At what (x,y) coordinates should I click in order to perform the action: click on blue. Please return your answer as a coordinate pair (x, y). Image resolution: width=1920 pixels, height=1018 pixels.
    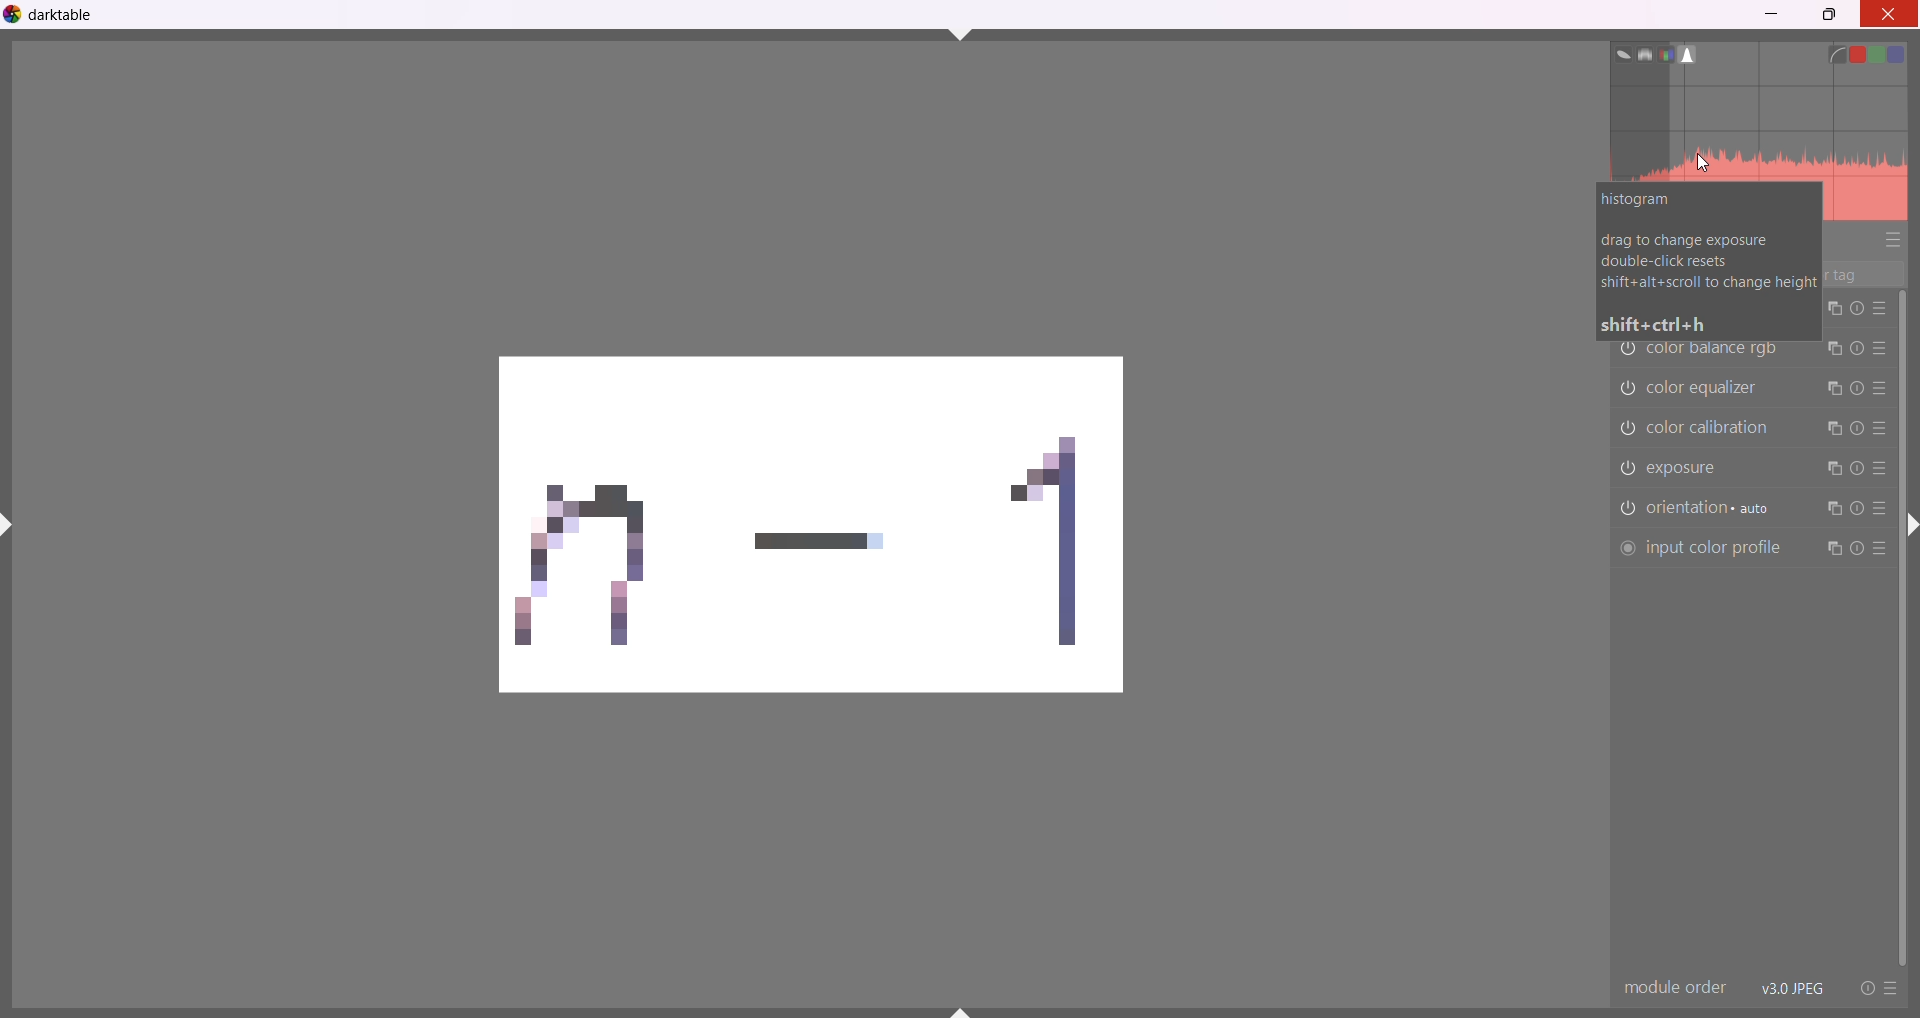
    Looking at the image, I should click on (1910, 52).